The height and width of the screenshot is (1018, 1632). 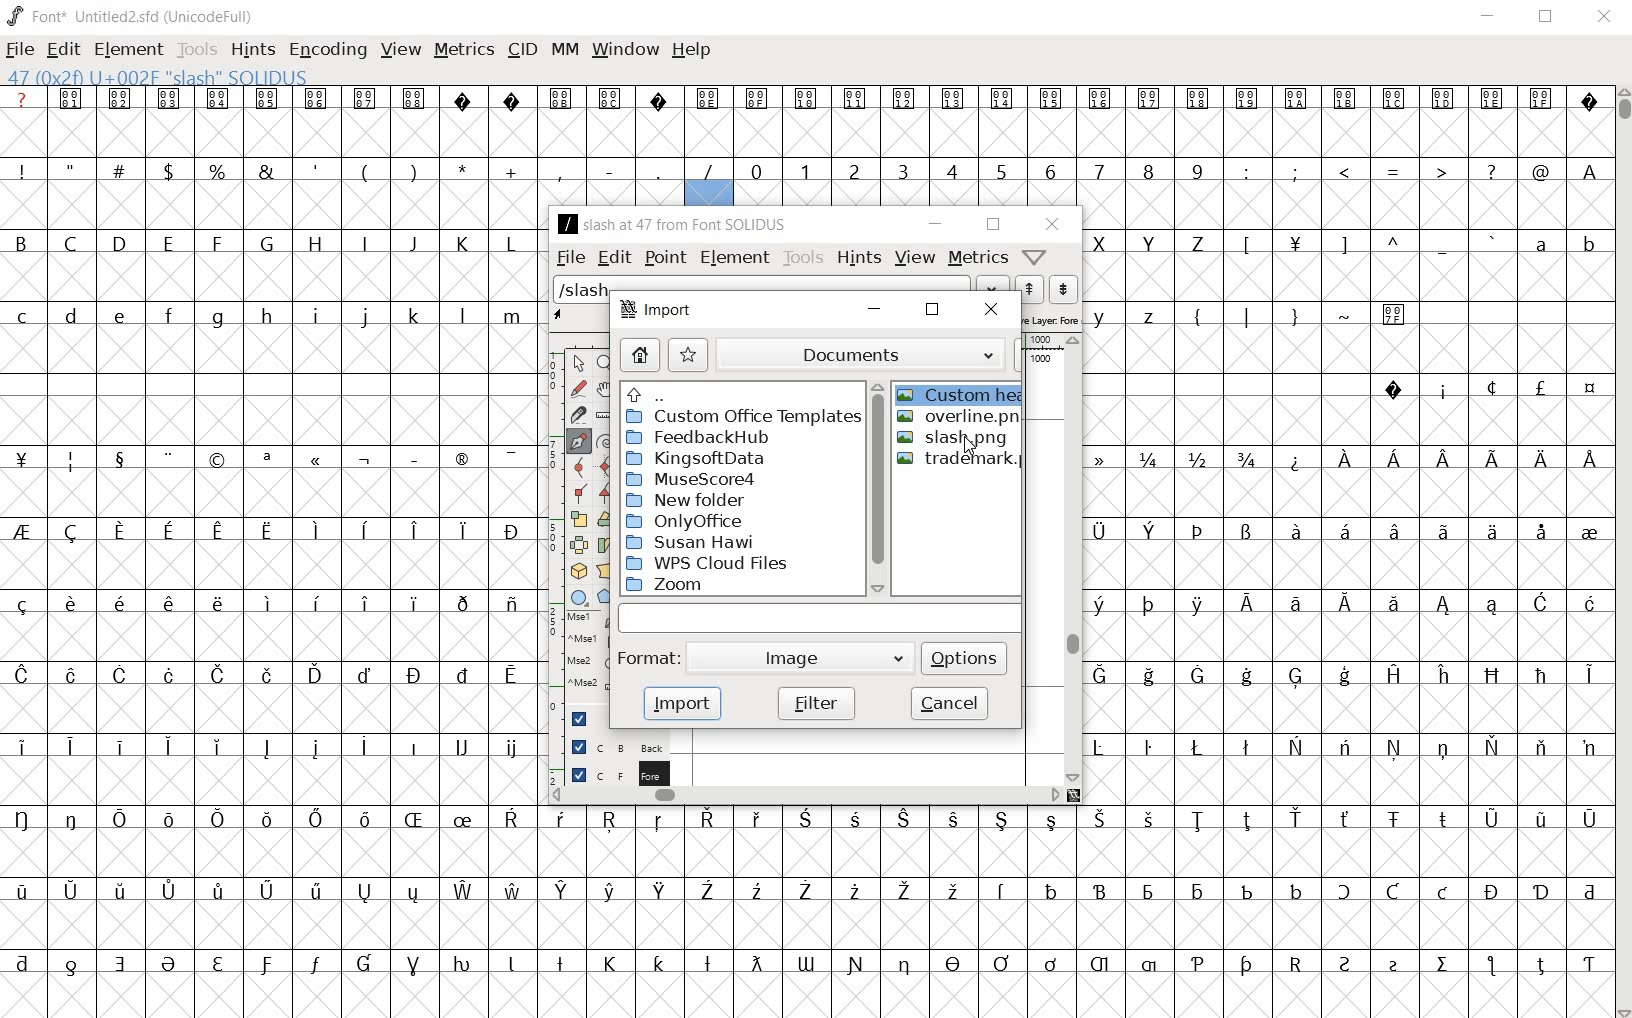 I want to click on documents, so click(x=872, y=355).